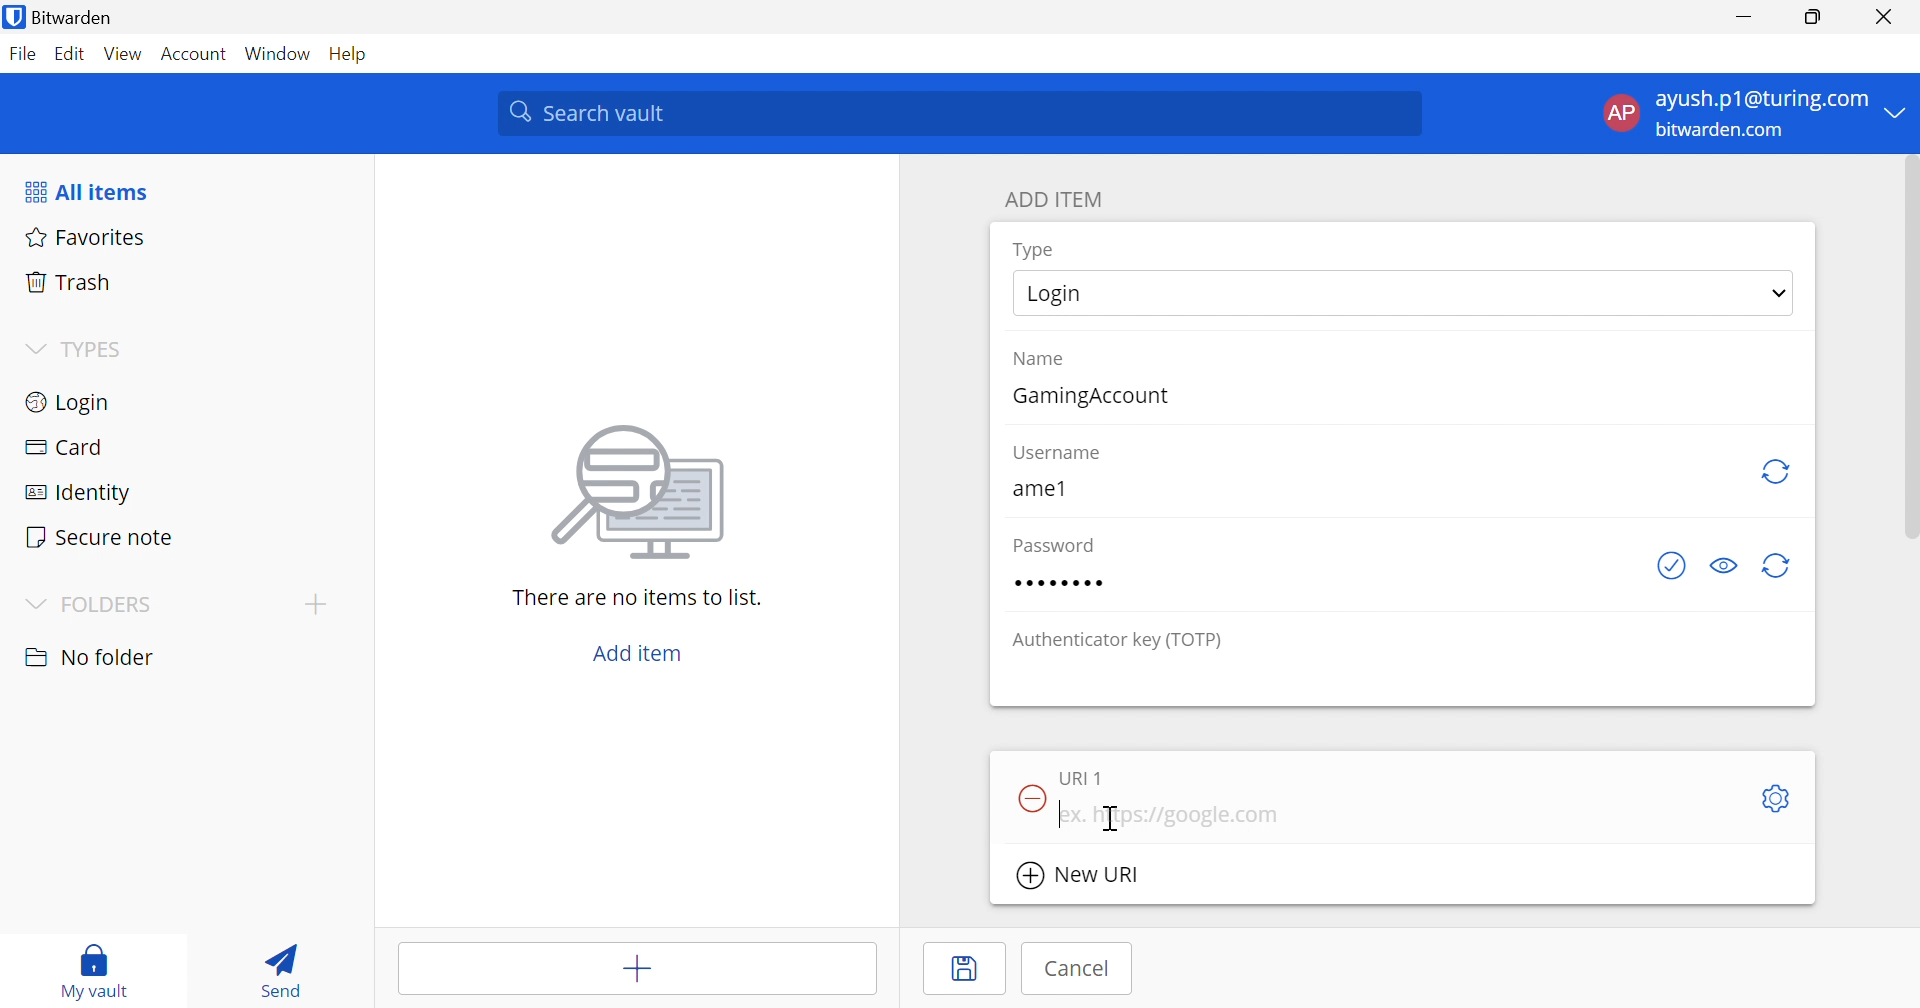 Image resolution: width=1920 pixels, height=1008 pixels. I want to click on Add item, so click(632, 652).